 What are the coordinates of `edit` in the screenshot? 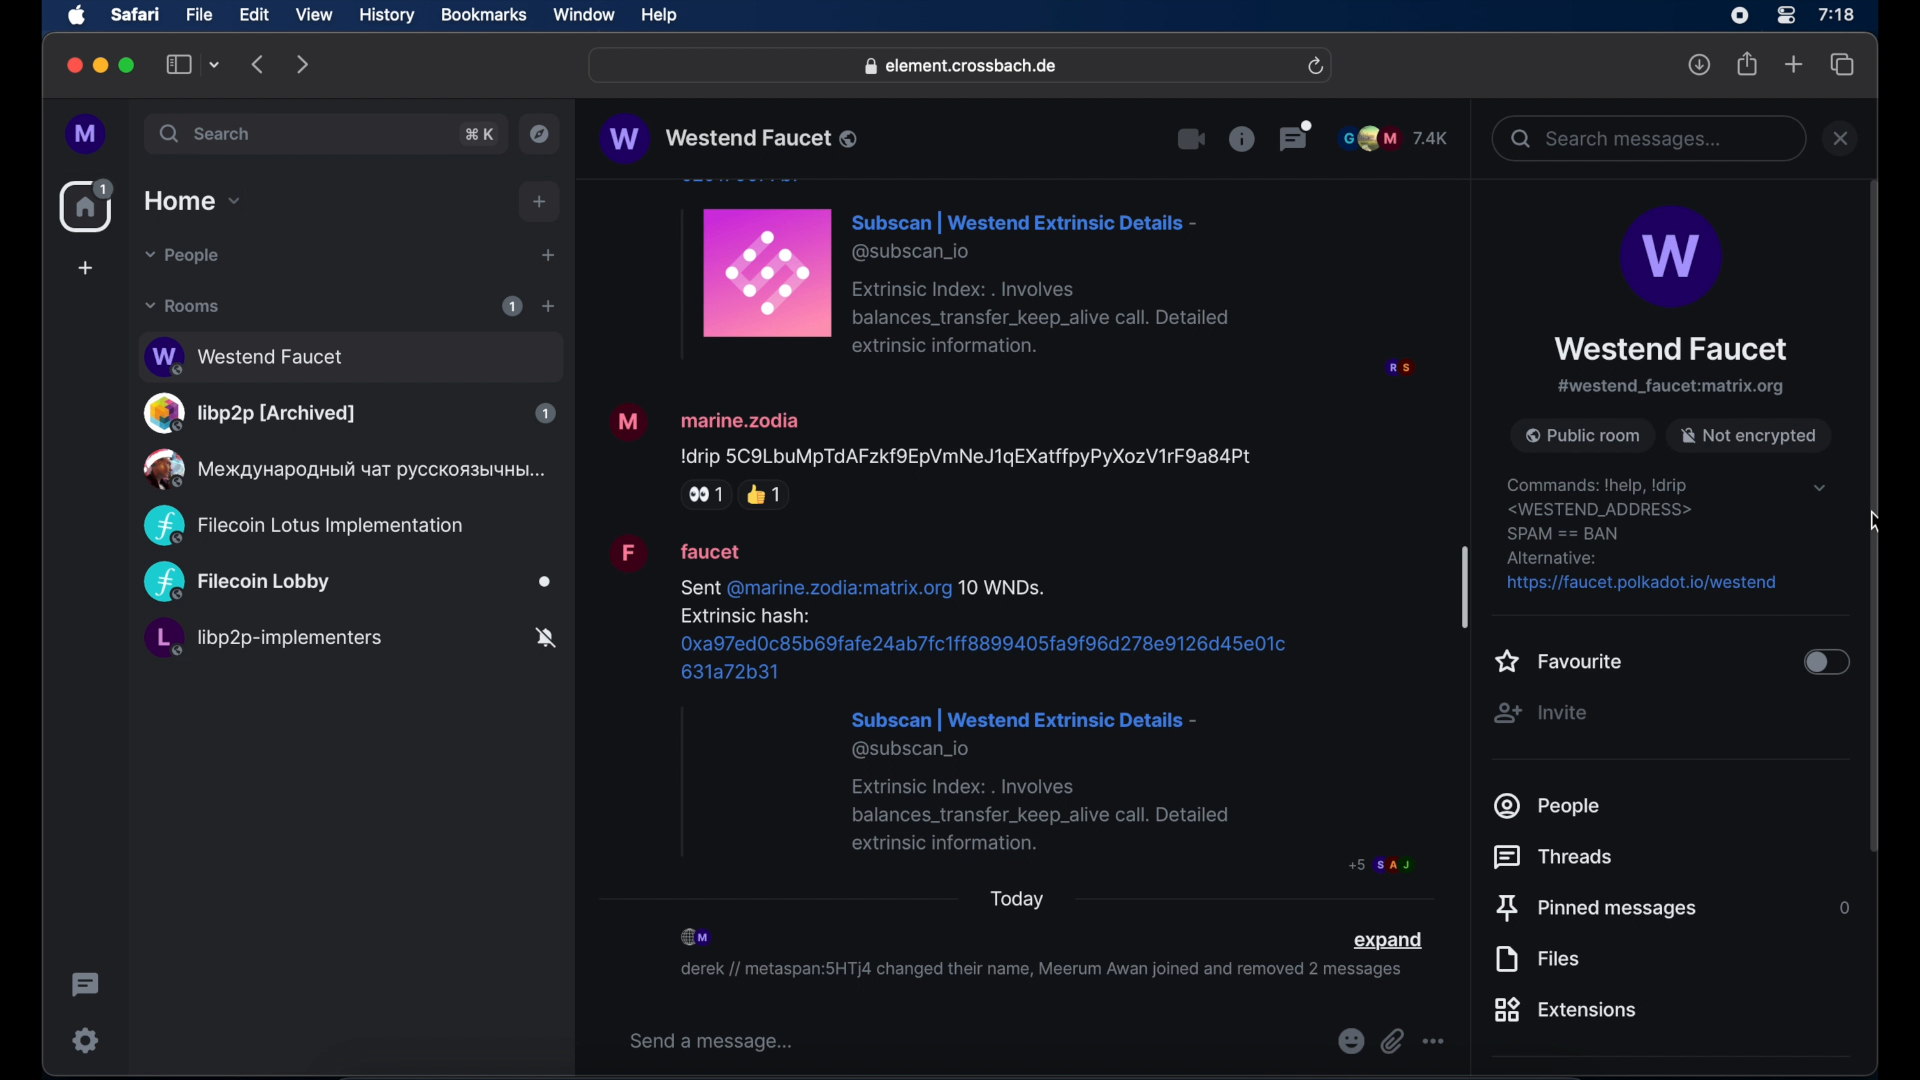 It's located at (254, 14).